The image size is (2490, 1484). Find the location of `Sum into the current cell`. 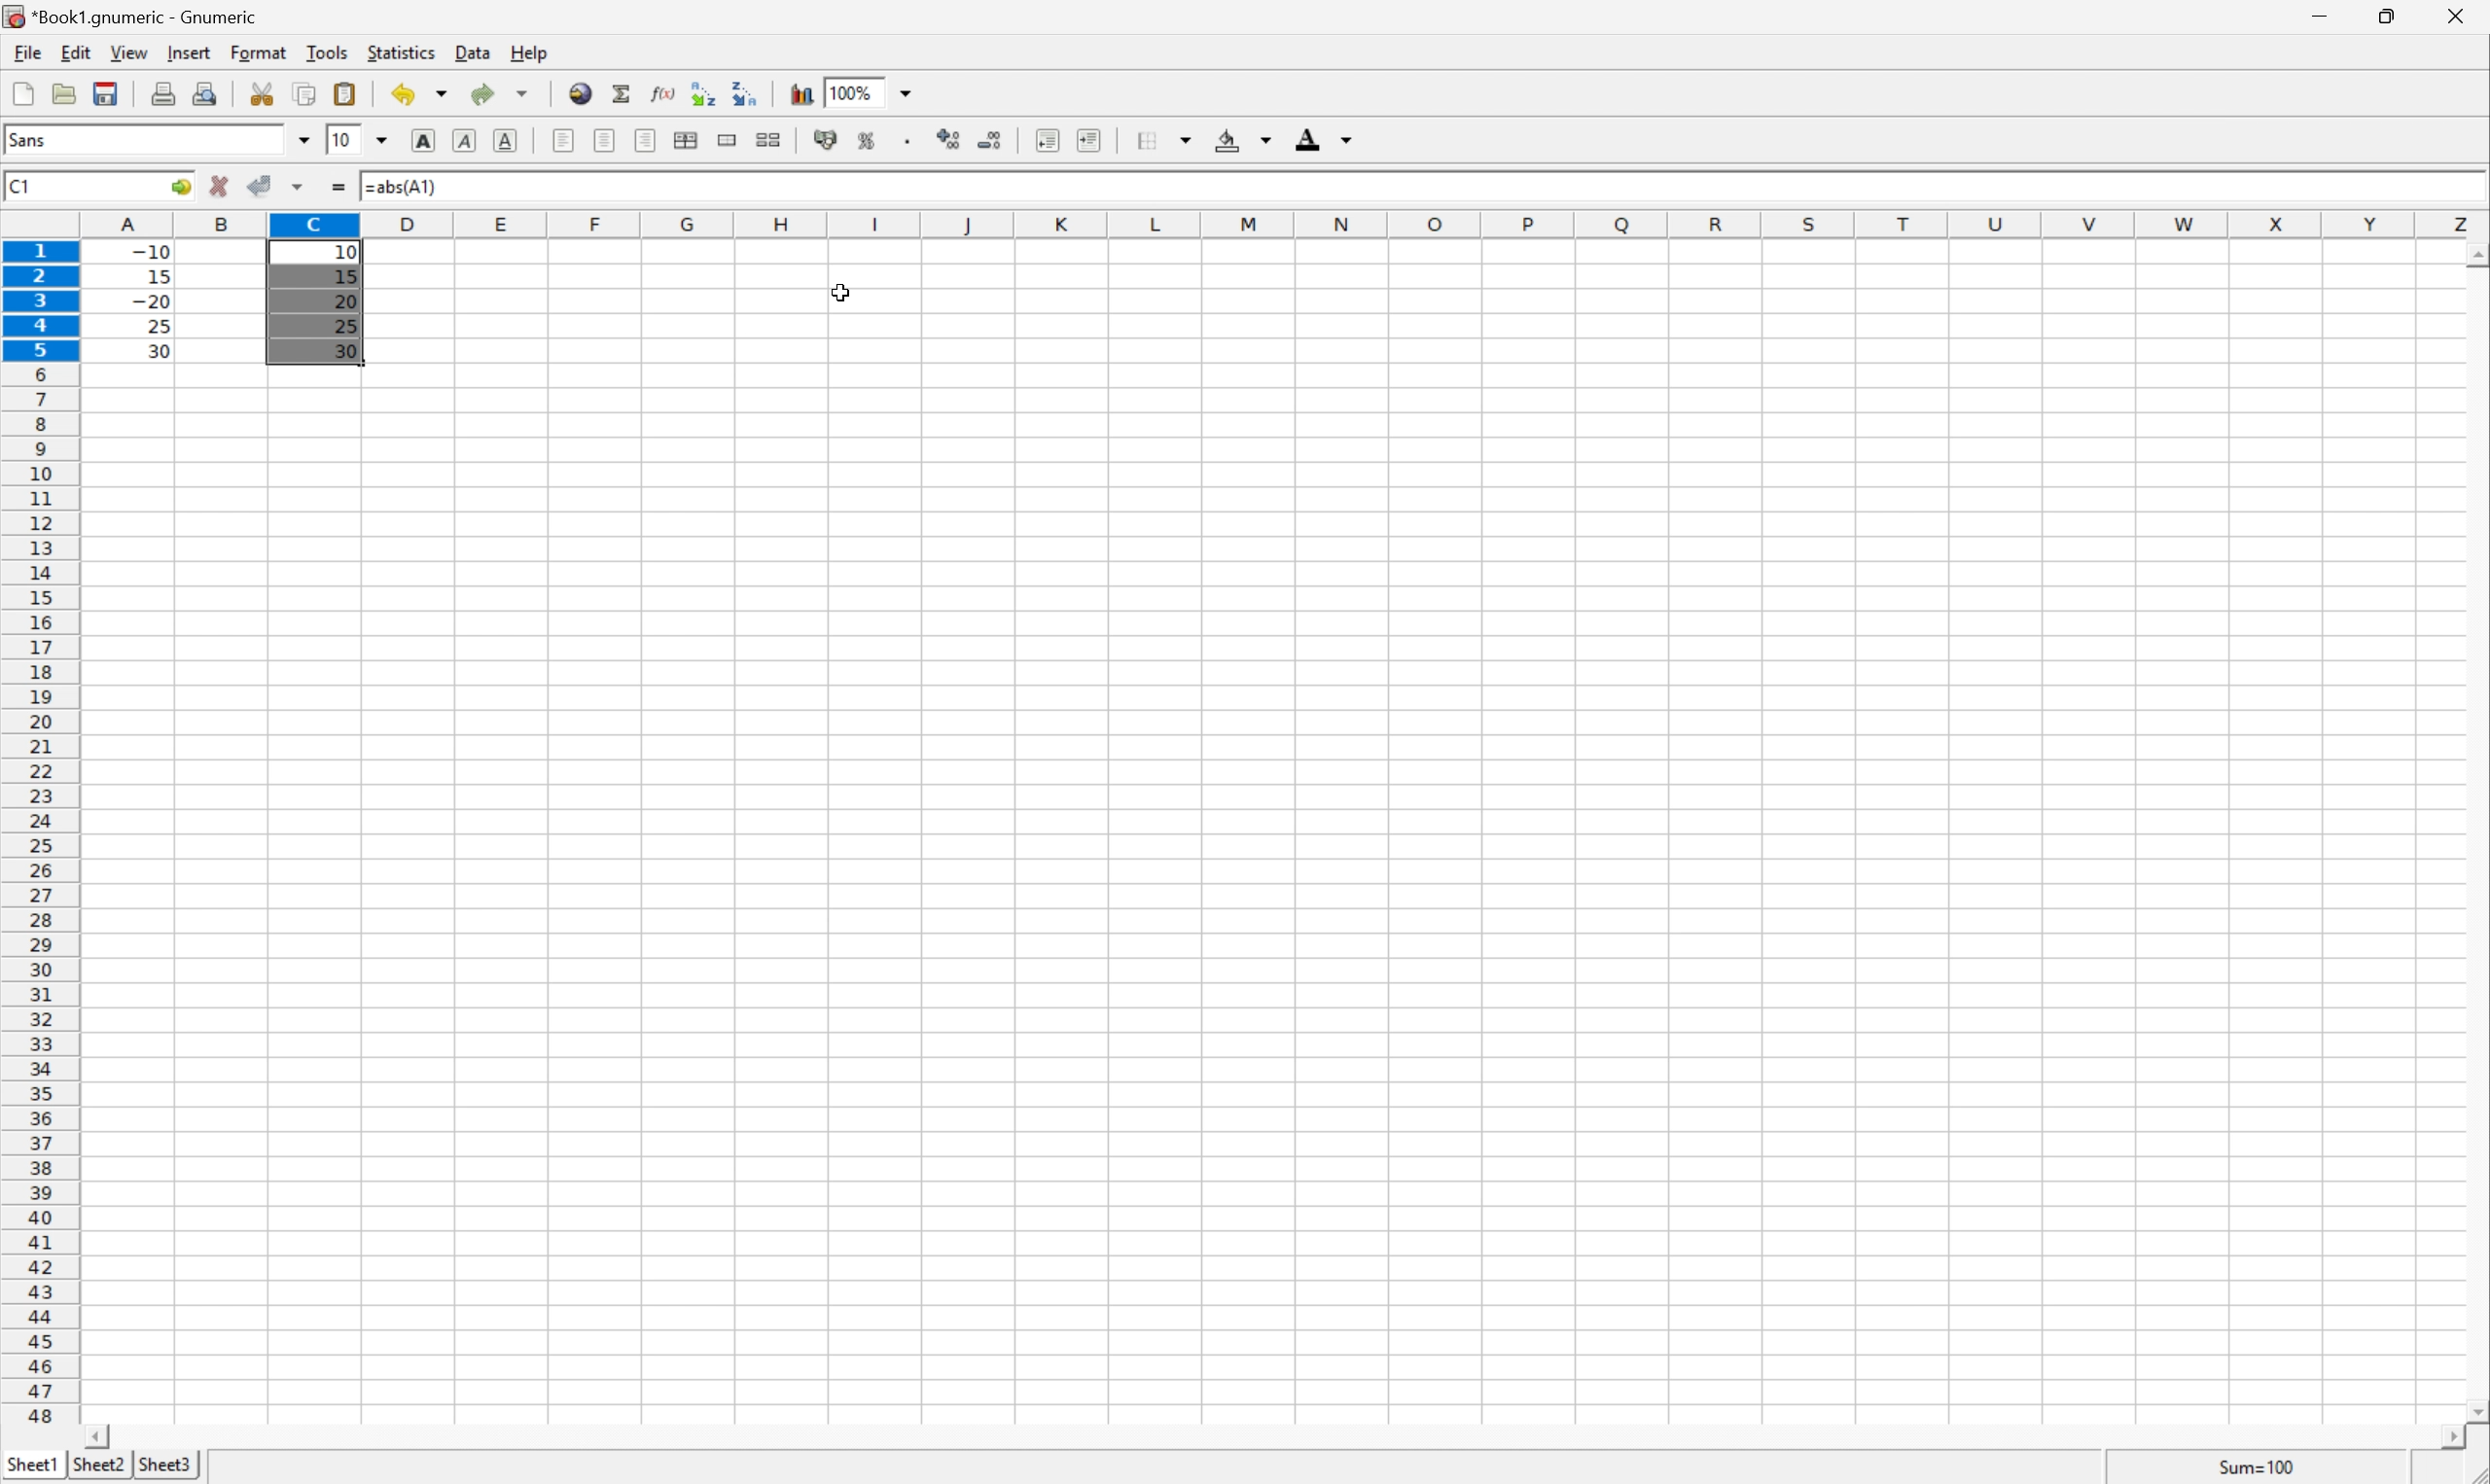

Sum into the current cell is located at coordinates (623, 93).